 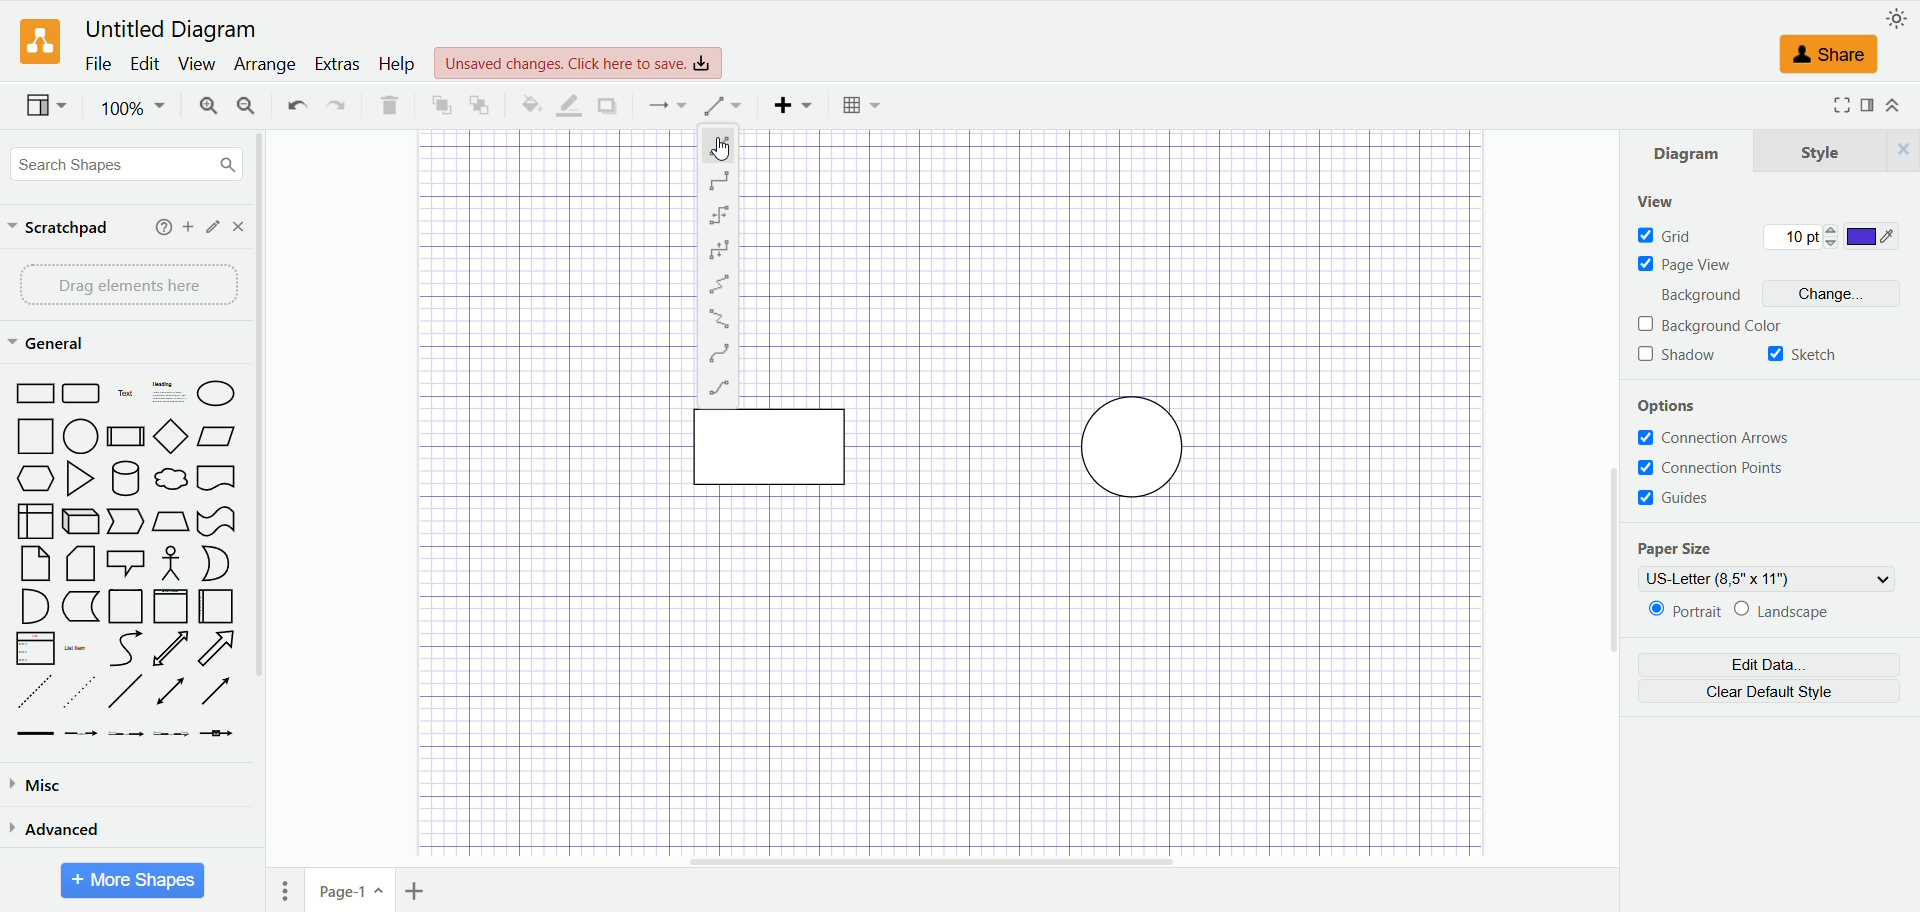 What do you see at coordinates (722, 142) in the screenshot?
I see `Straight Waypoint` at bounding box center [722, 142].